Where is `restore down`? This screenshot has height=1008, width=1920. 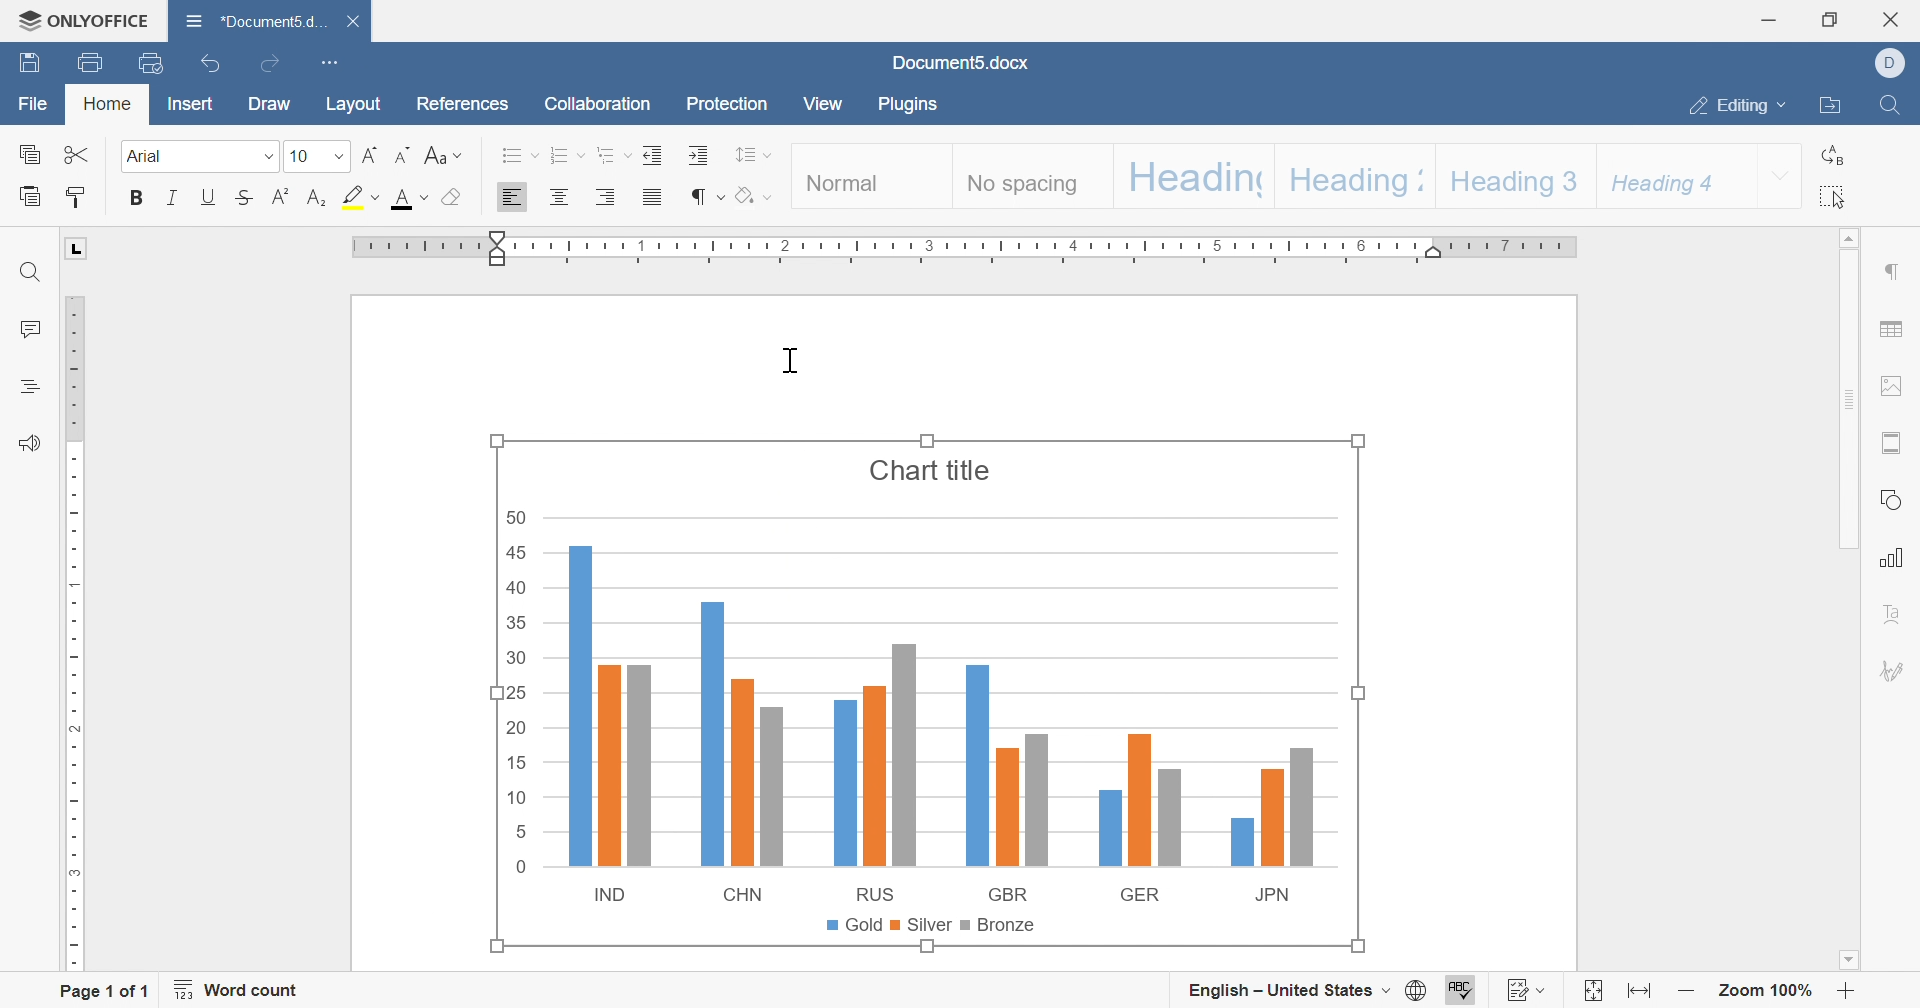 restore down is located at coordinates (1828, 21).